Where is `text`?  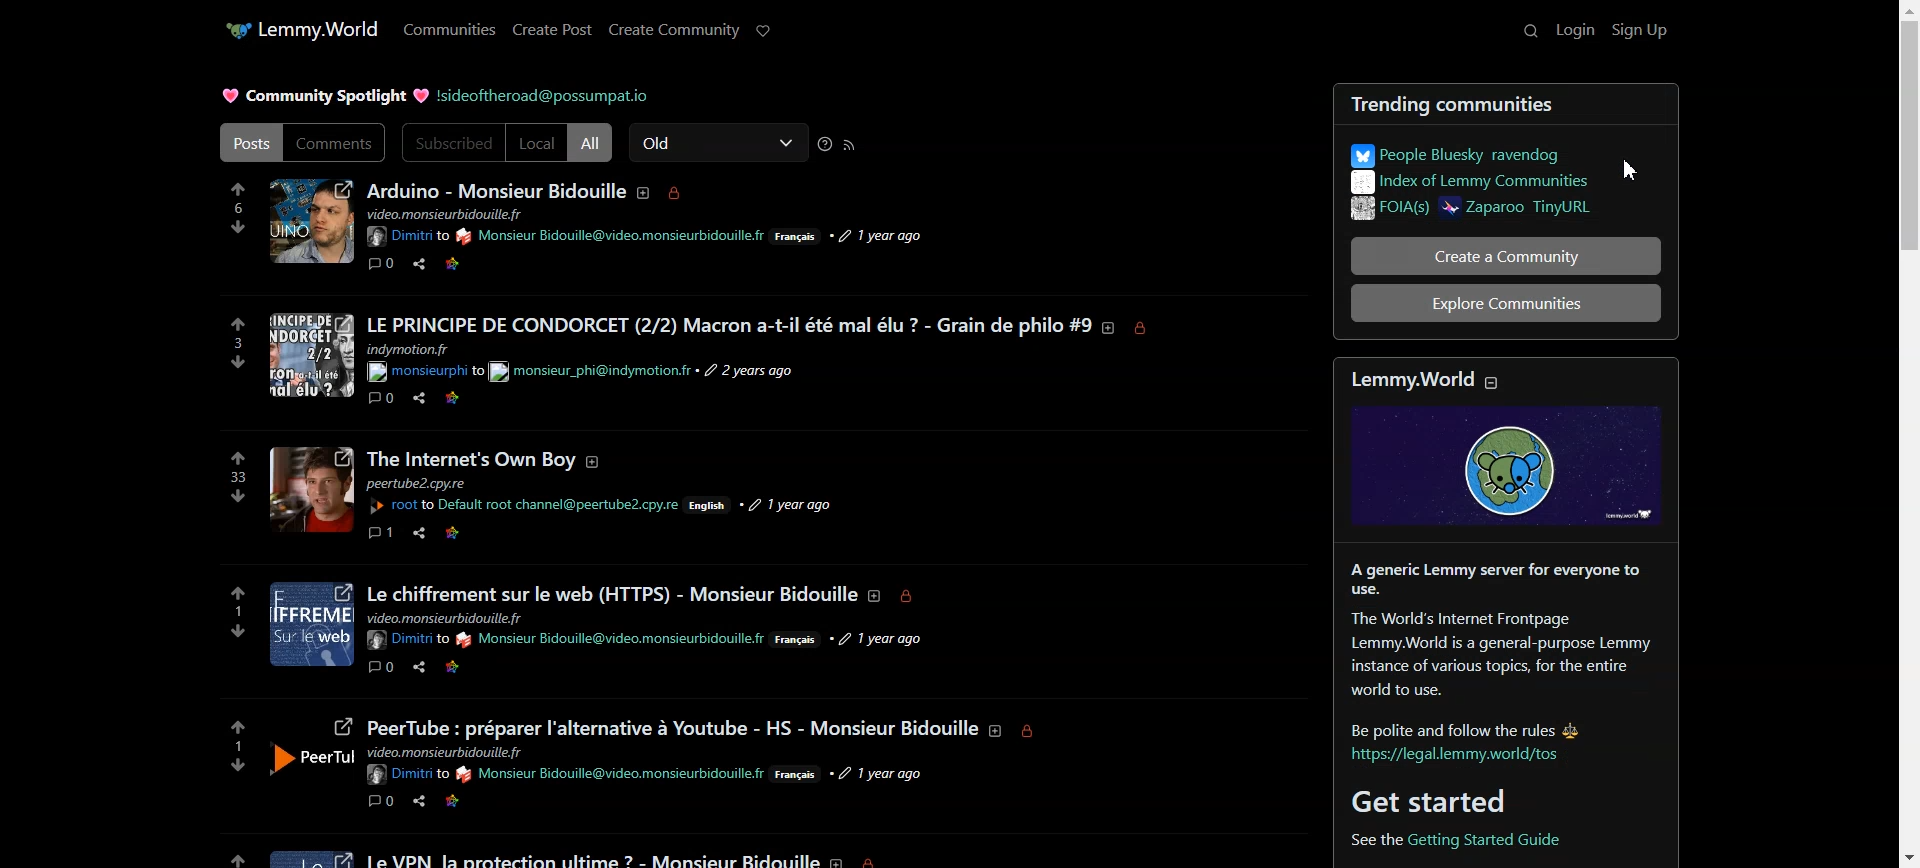
text is located at coordinates (611, 588).